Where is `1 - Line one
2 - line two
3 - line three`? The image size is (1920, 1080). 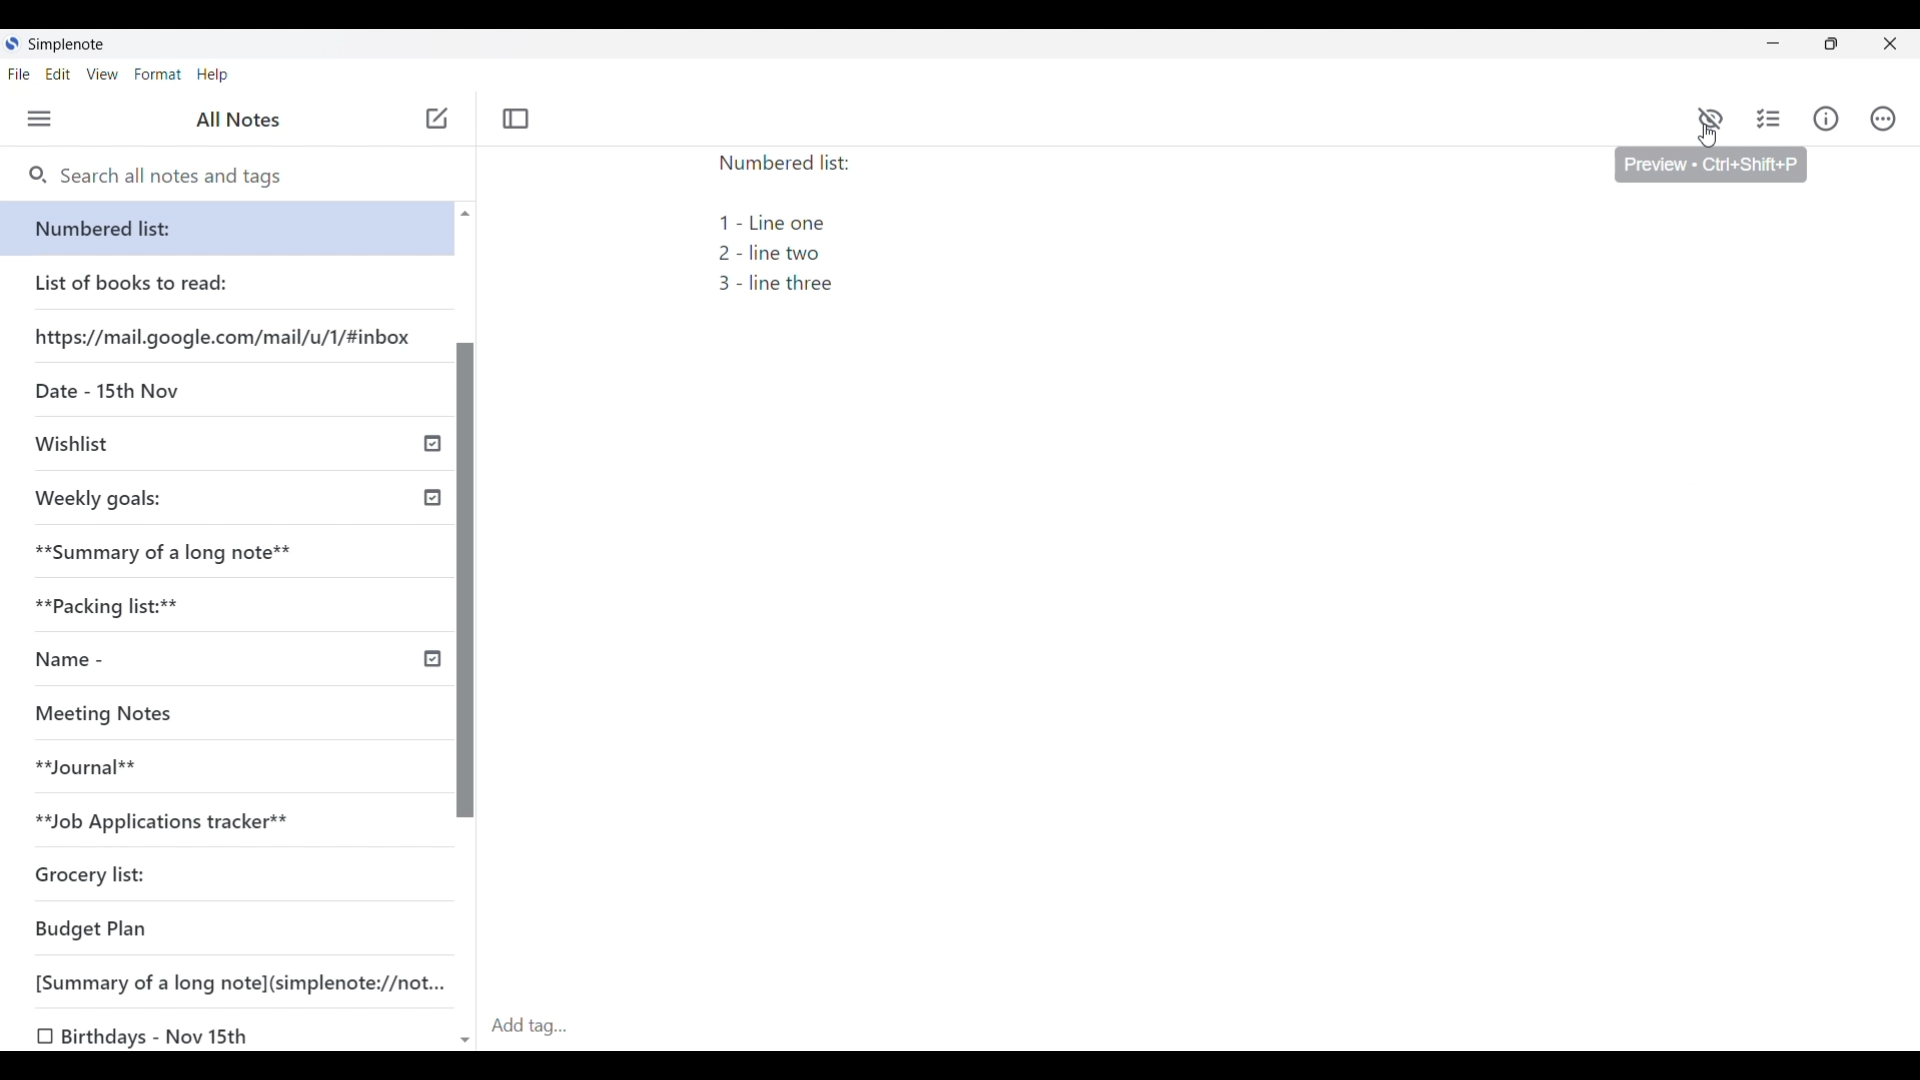 1 - Line one
2 - line two
3 - line three is located at coordinates (787, 255).